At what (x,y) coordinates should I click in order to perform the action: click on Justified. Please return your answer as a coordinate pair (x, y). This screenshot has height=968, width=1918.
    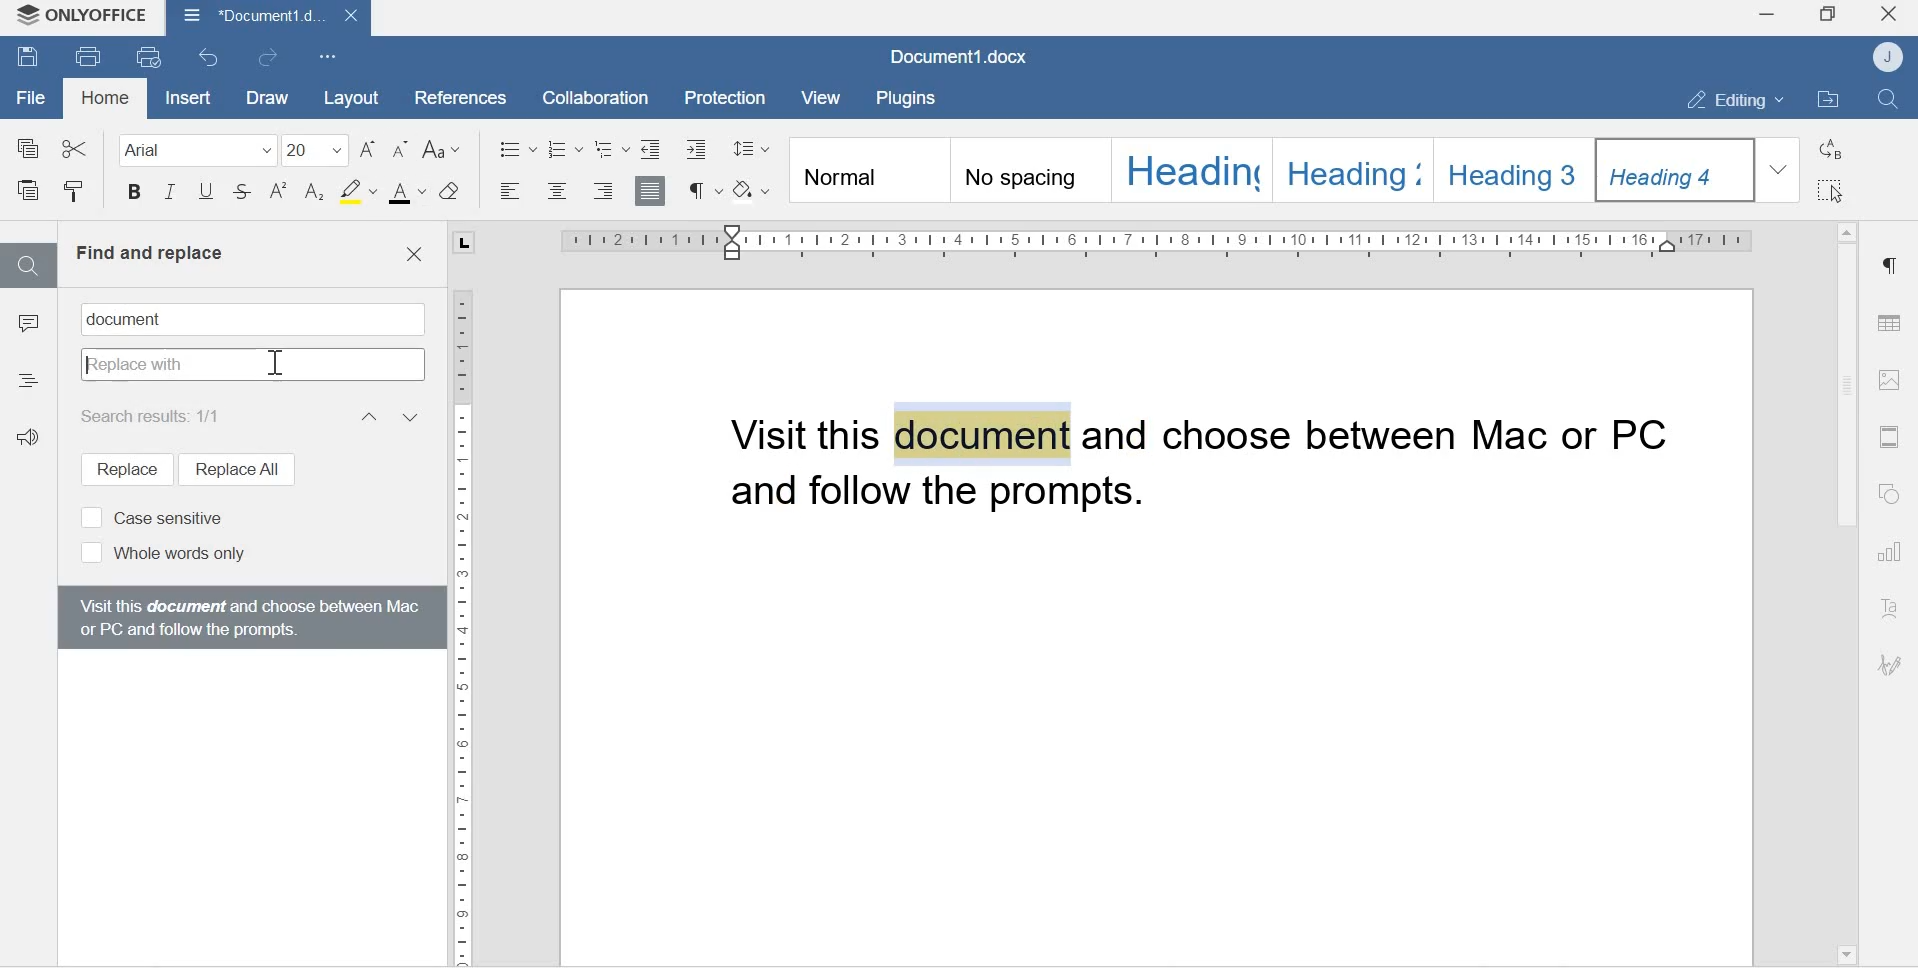
    Looking at the image, I should click on (651, 189).